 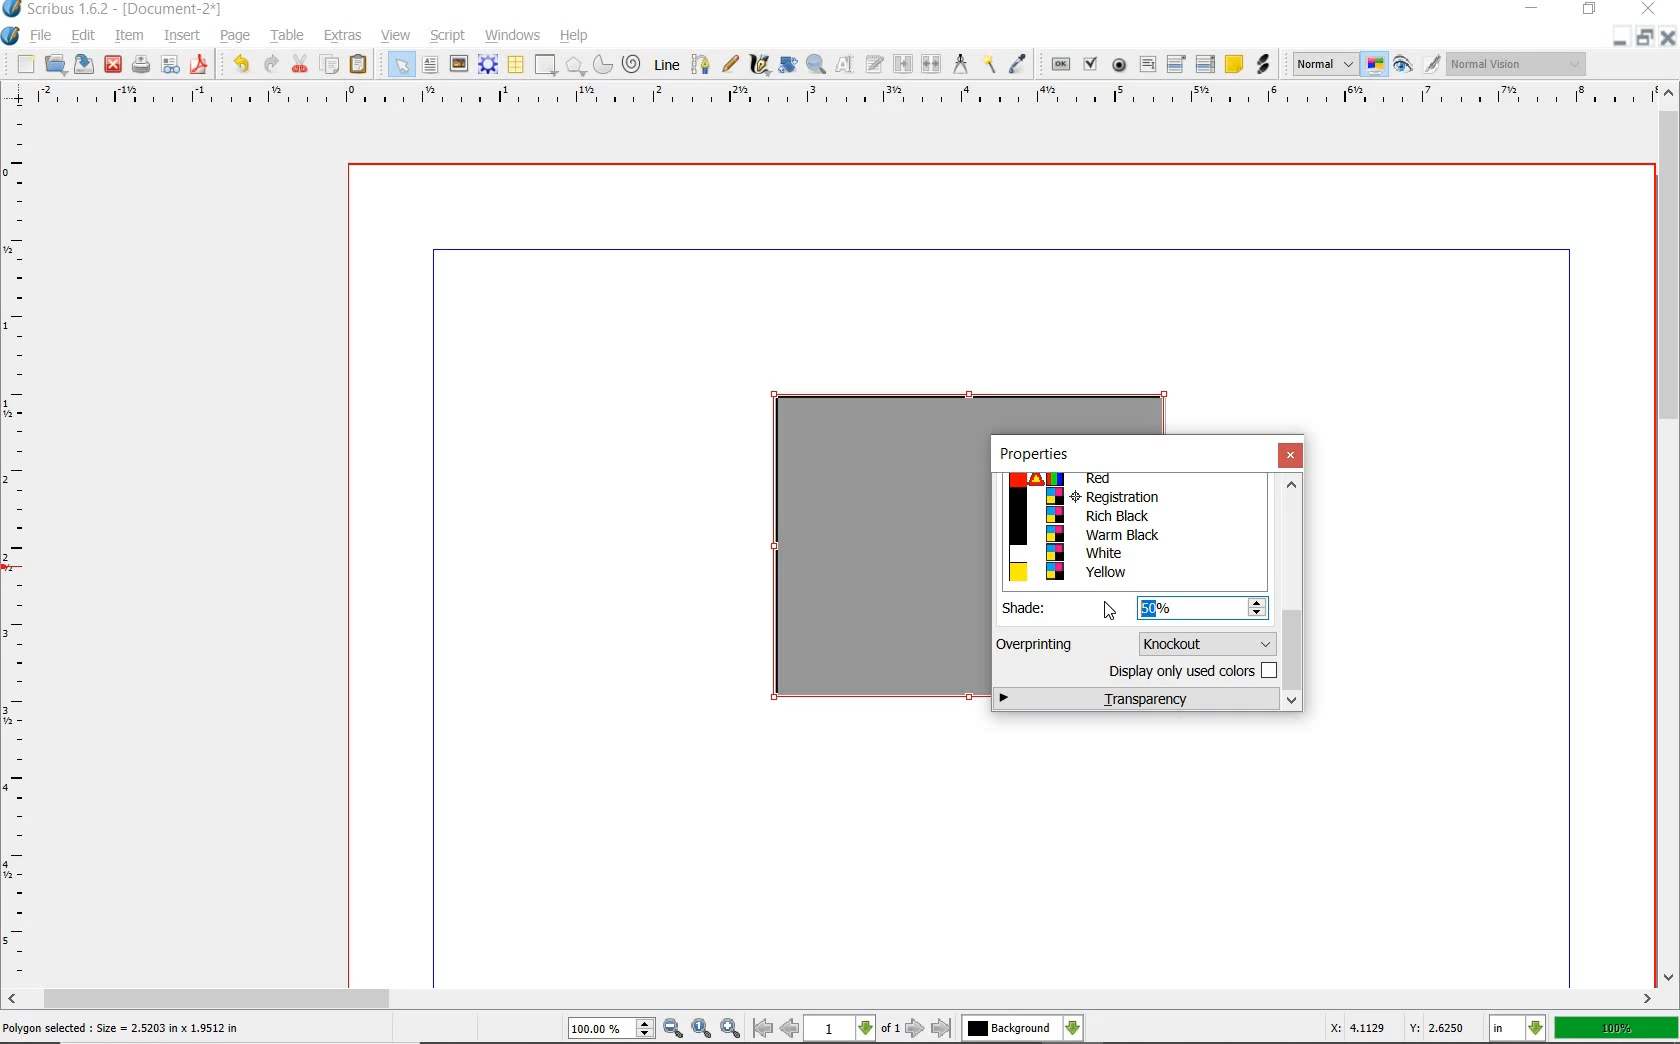 What do you see at coordinates (396, 65) in the screenshot?
I see `select item` at bounding box center [396, 65].